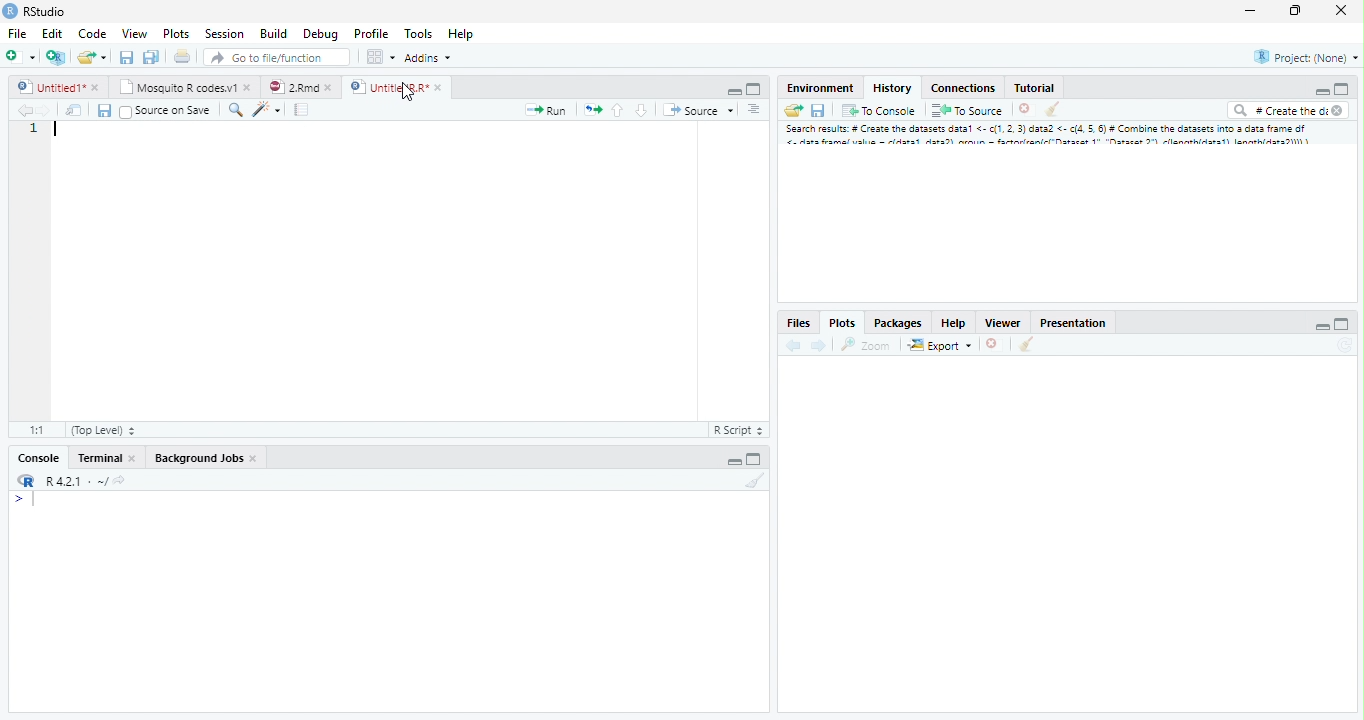  I want to click on Go to the previous section, so click(619, 113).